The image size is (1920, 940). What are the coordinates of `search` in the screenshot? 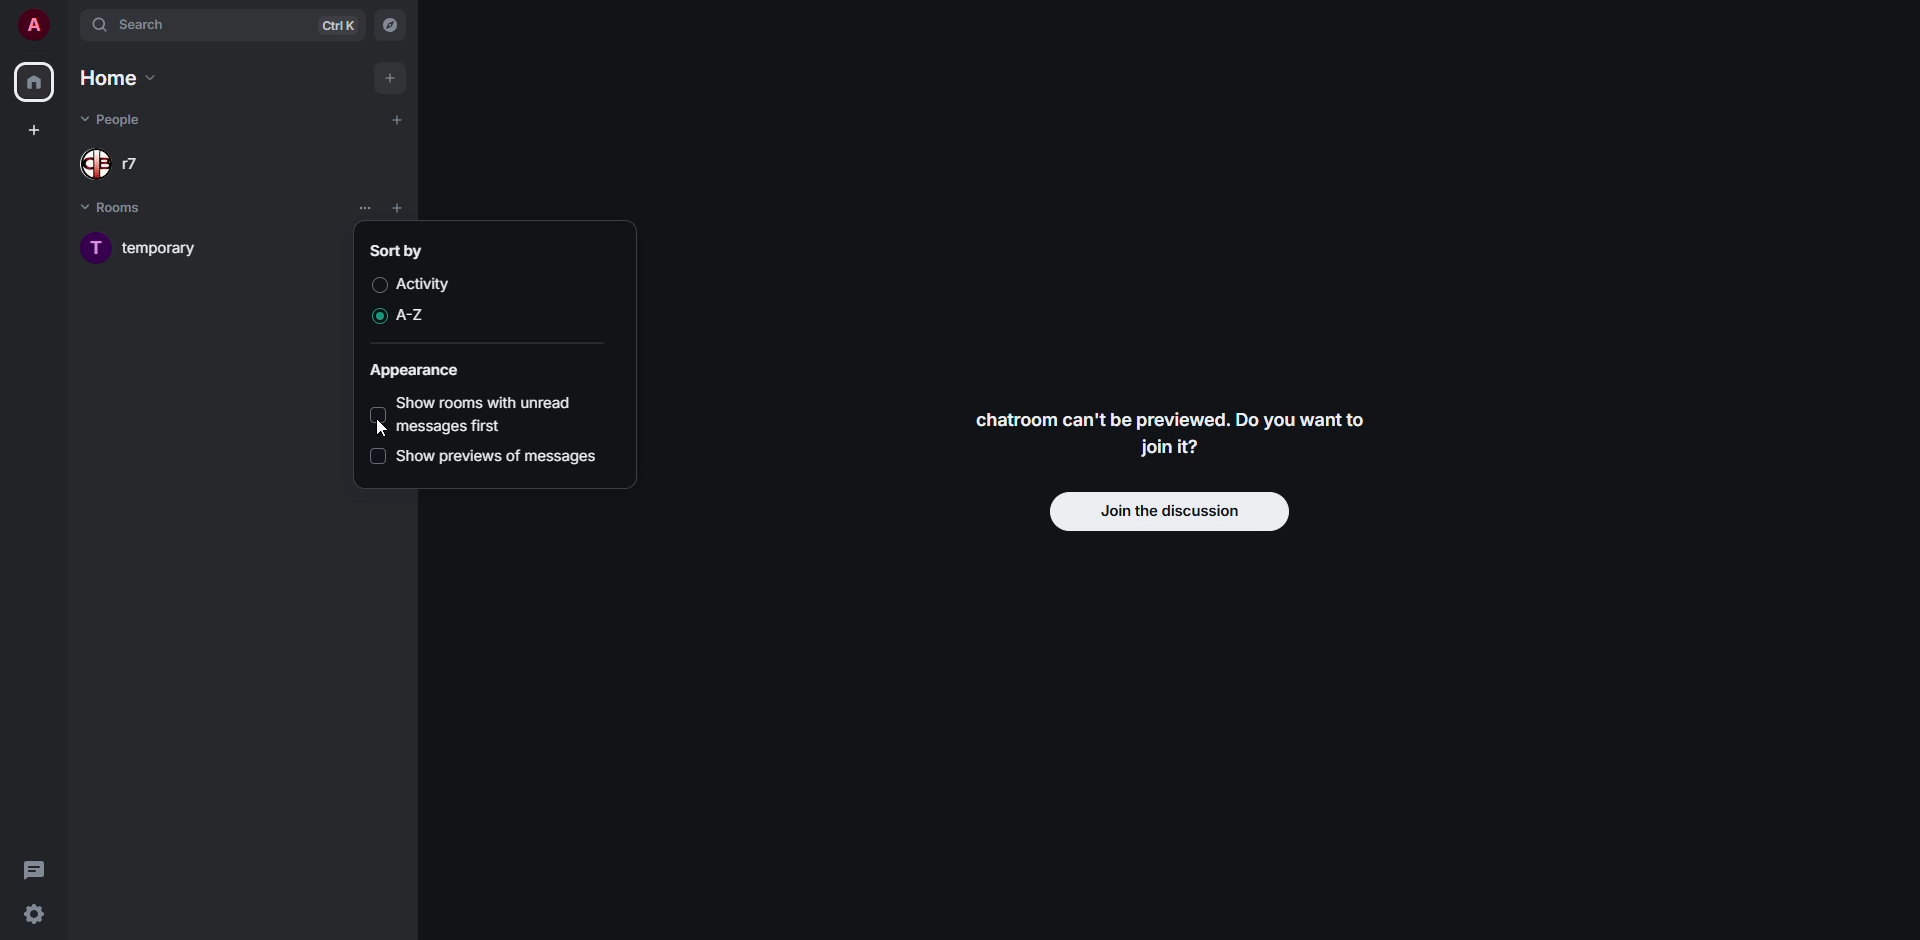 It's located at (132, 26).